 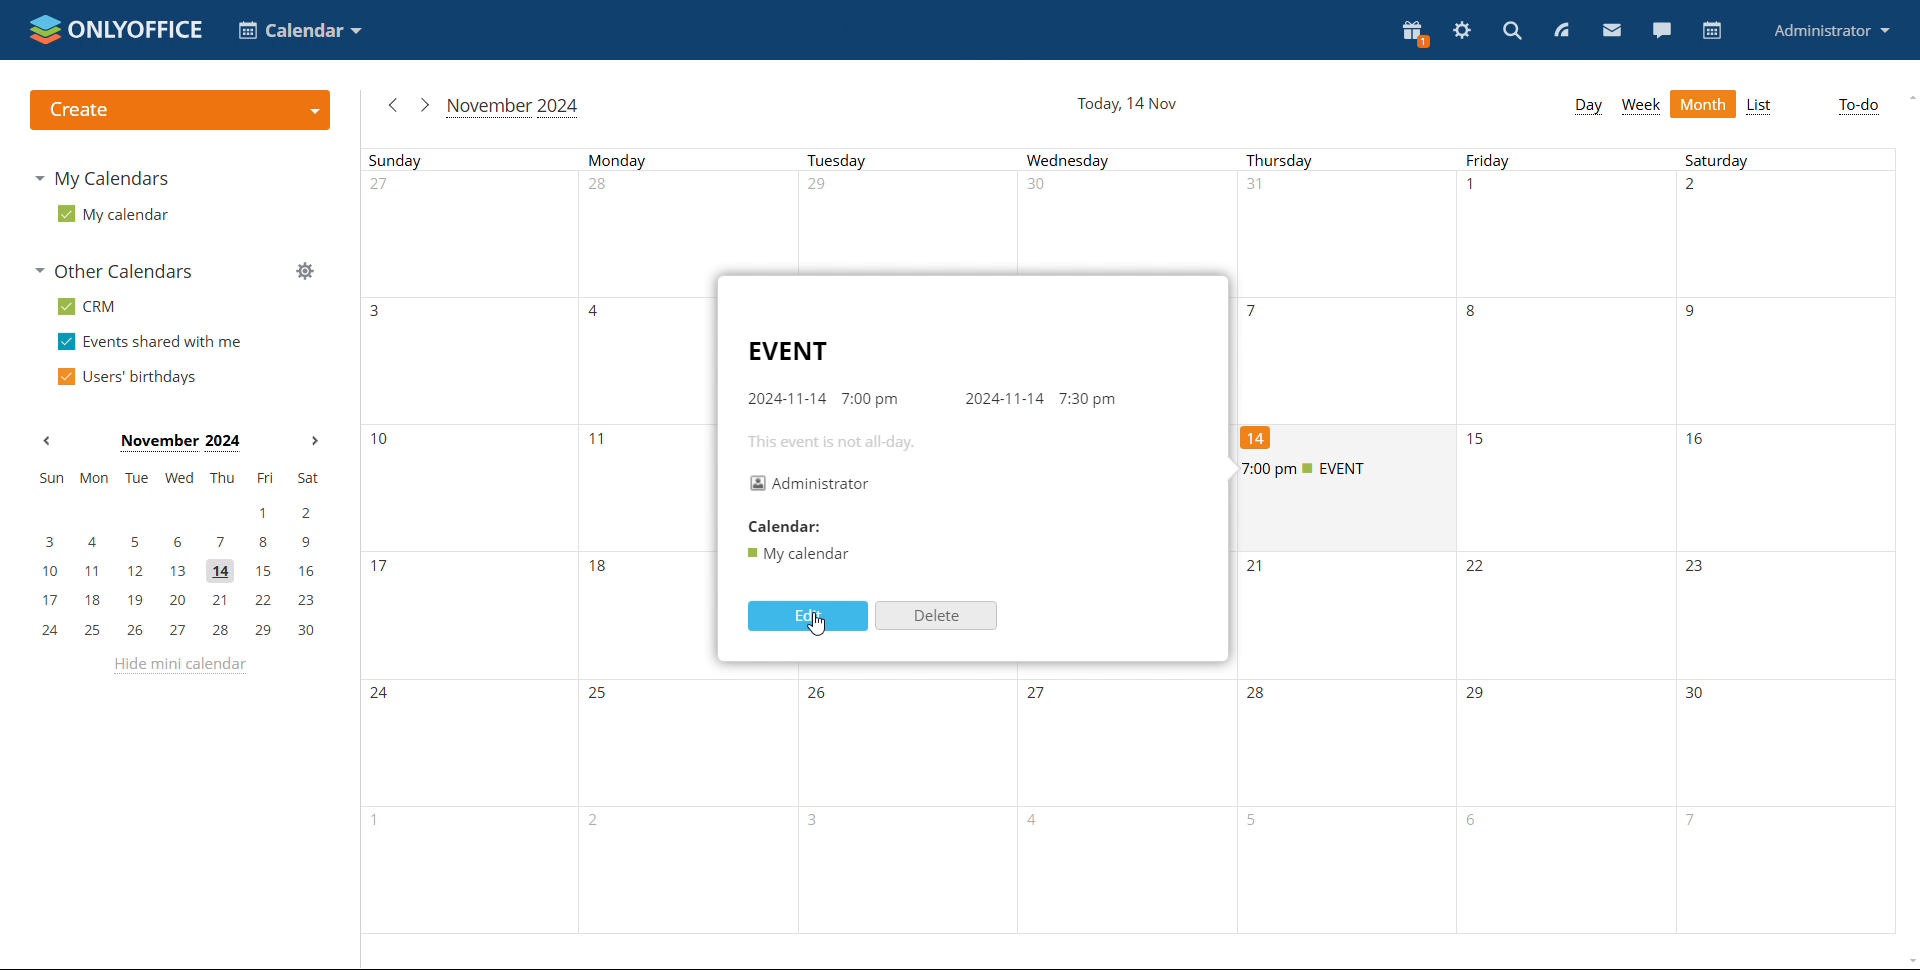 I want to click on manage, so click(x=304, y=270).